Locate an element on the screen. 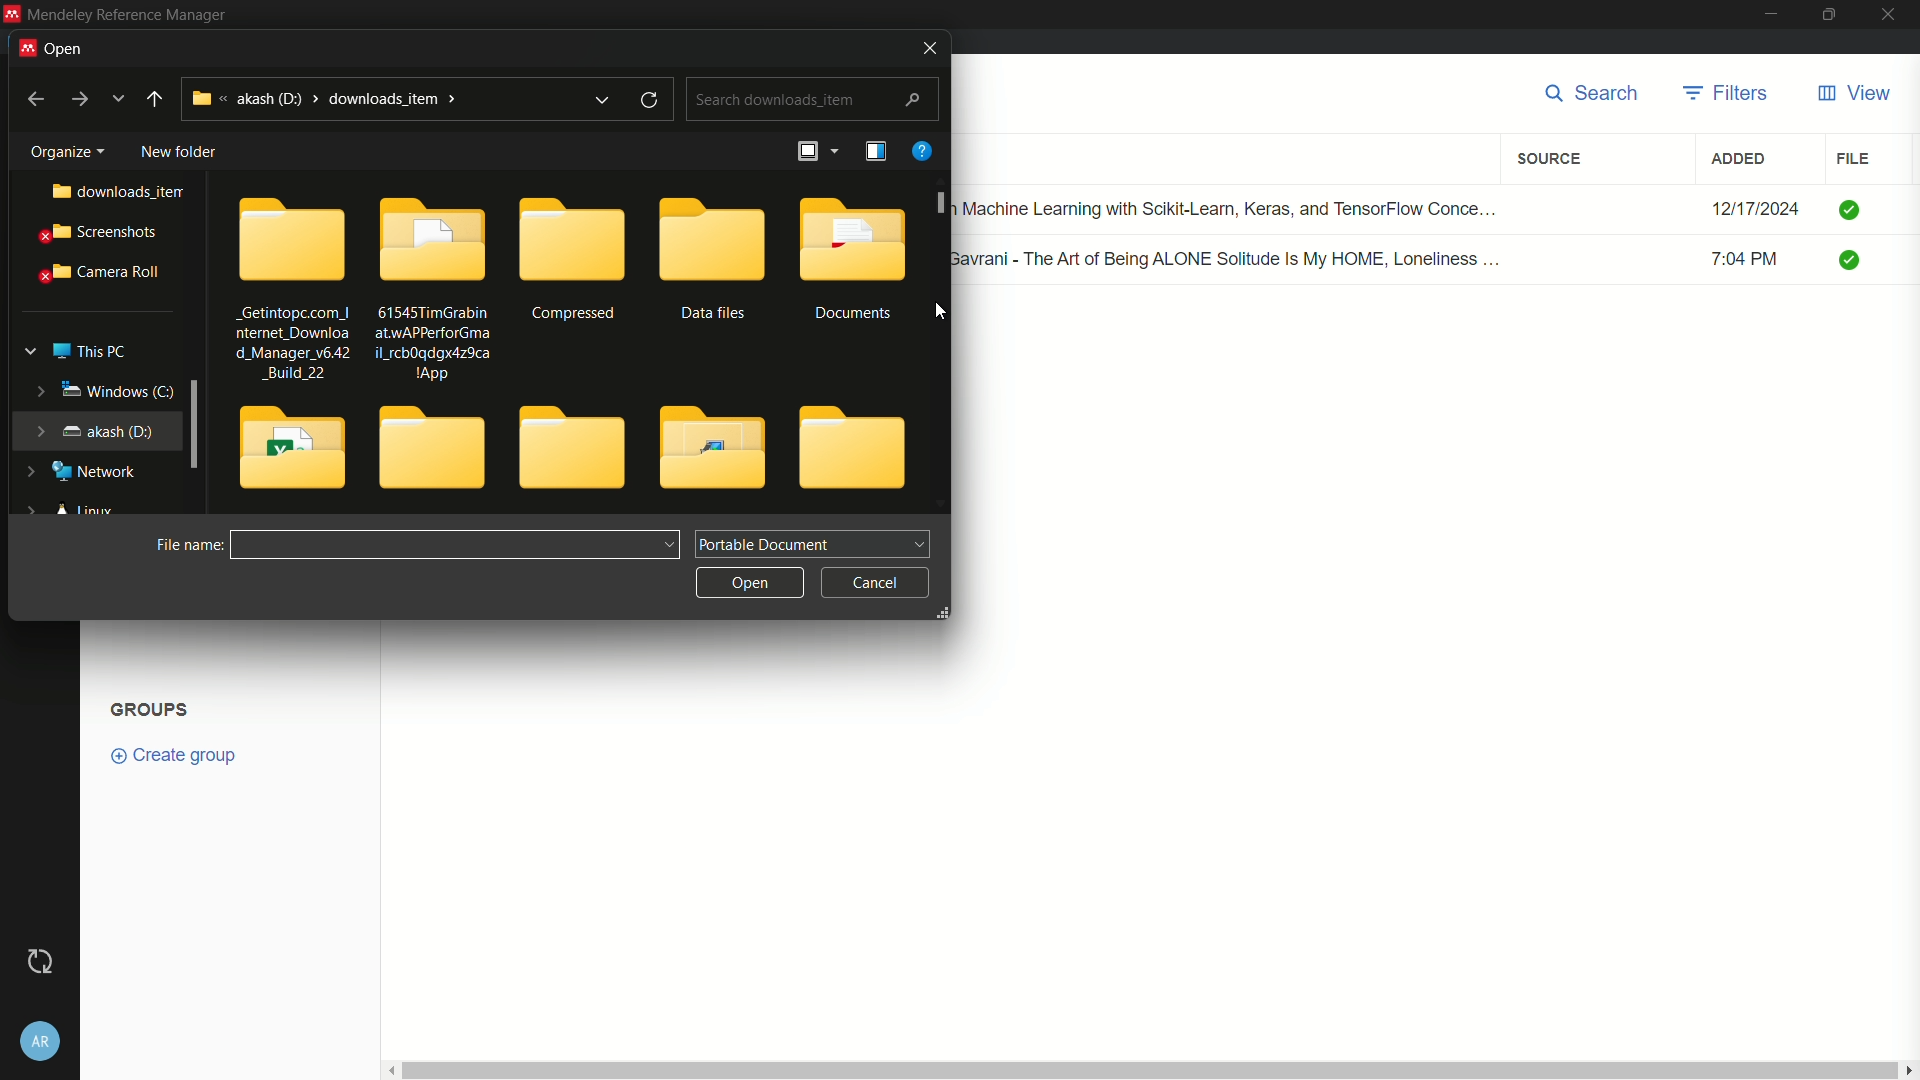 This screenshot has width=1920, height=1080. Groups is located at coordinates (153, 707).